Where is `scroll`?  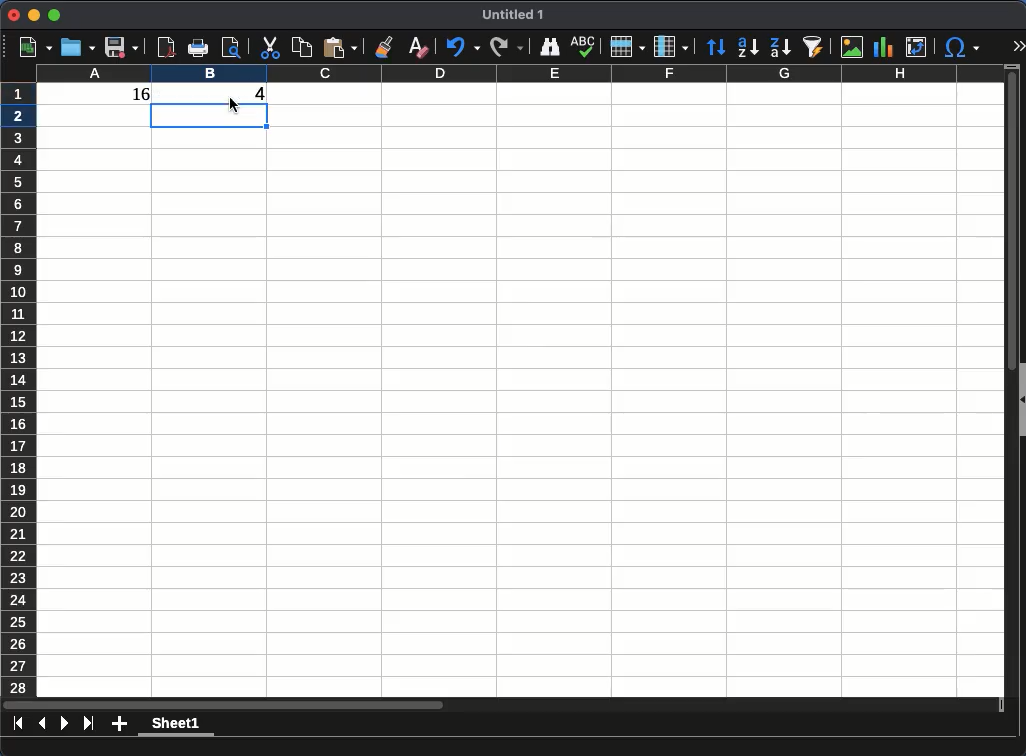 scroll is located at coordinates (506, 706).